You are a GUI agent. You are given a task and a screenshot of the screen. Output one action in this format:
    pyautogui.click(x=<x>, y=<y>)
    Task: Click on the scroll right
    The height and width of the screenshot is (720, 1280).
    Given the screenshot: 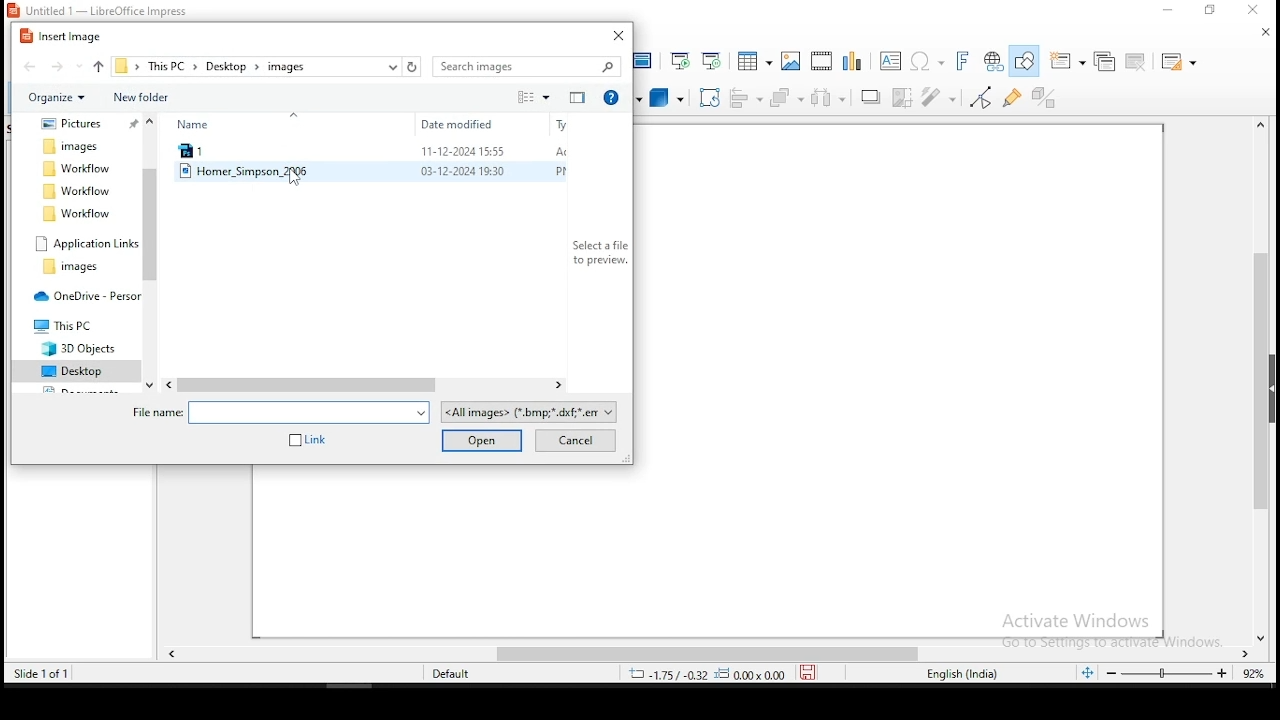 What is the action you would take?
    pyautogui.click(x=550, y=384)
    